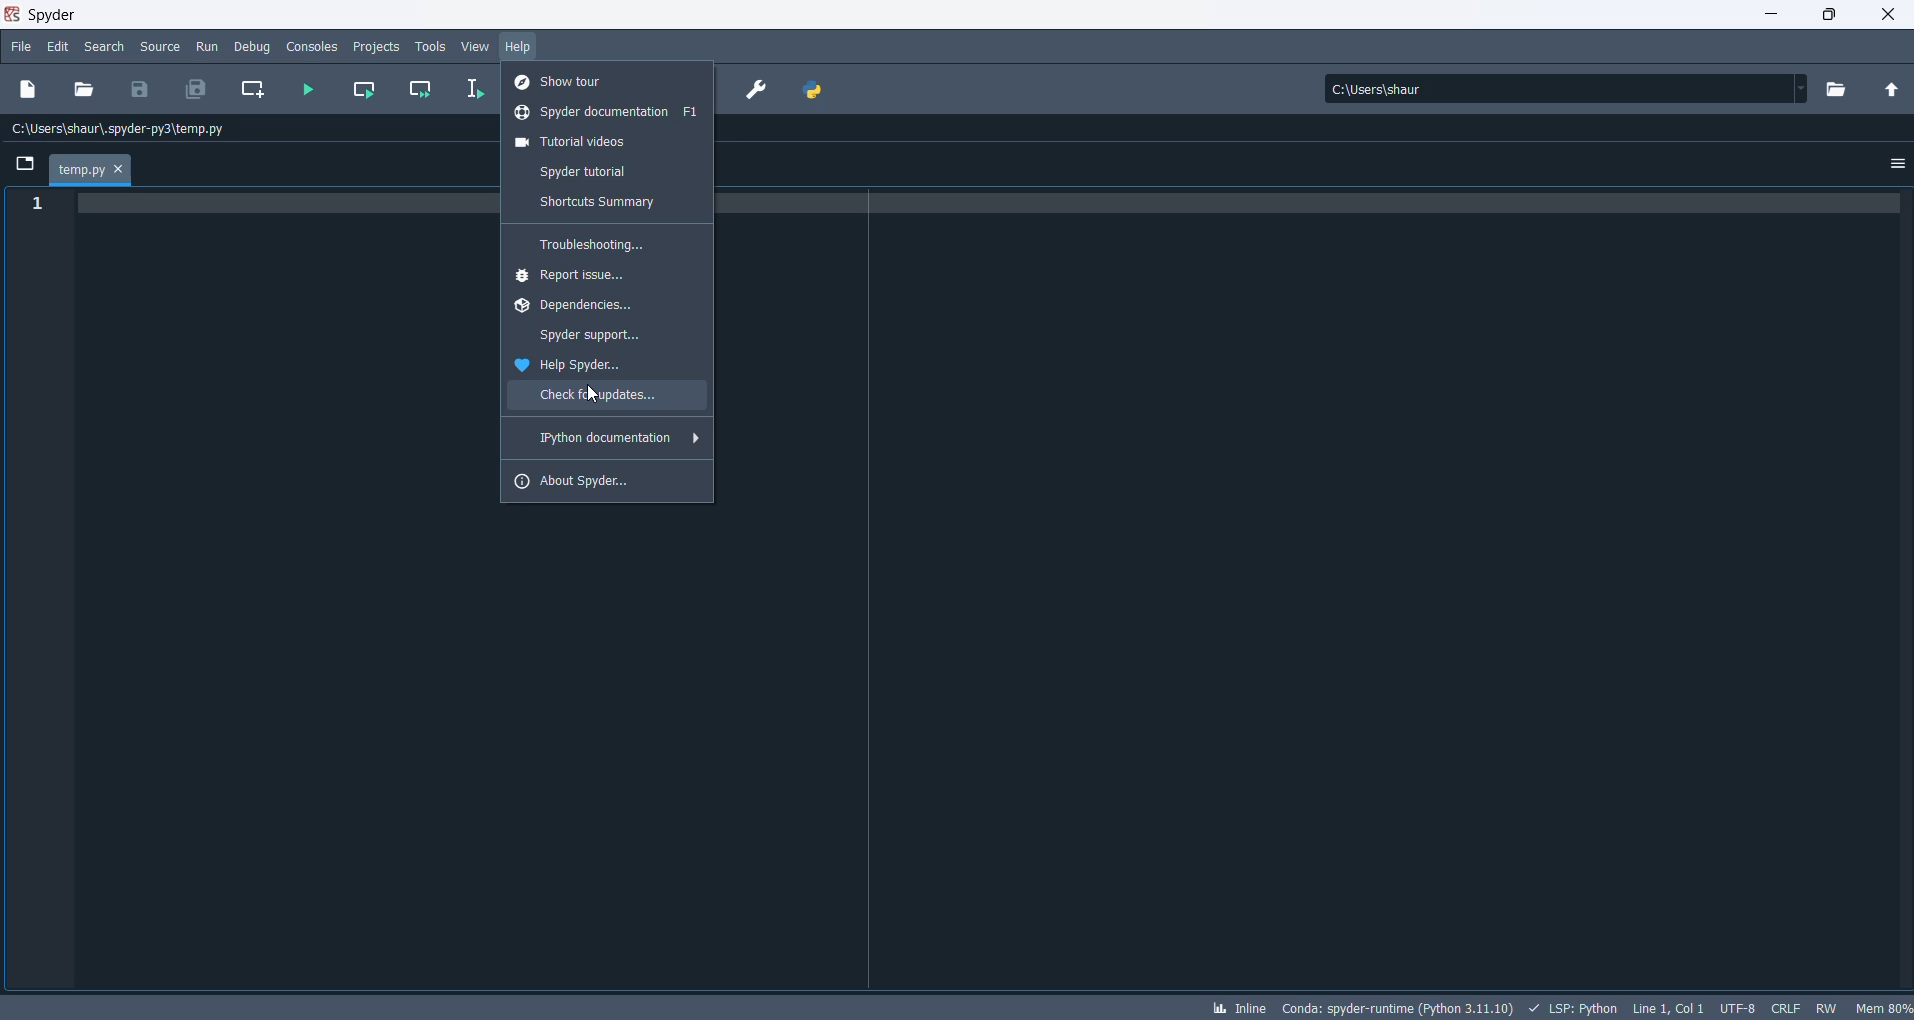 The width and height of the screenshot is (1914, 1020). I want to click on parent directory, so click(1891, 89).